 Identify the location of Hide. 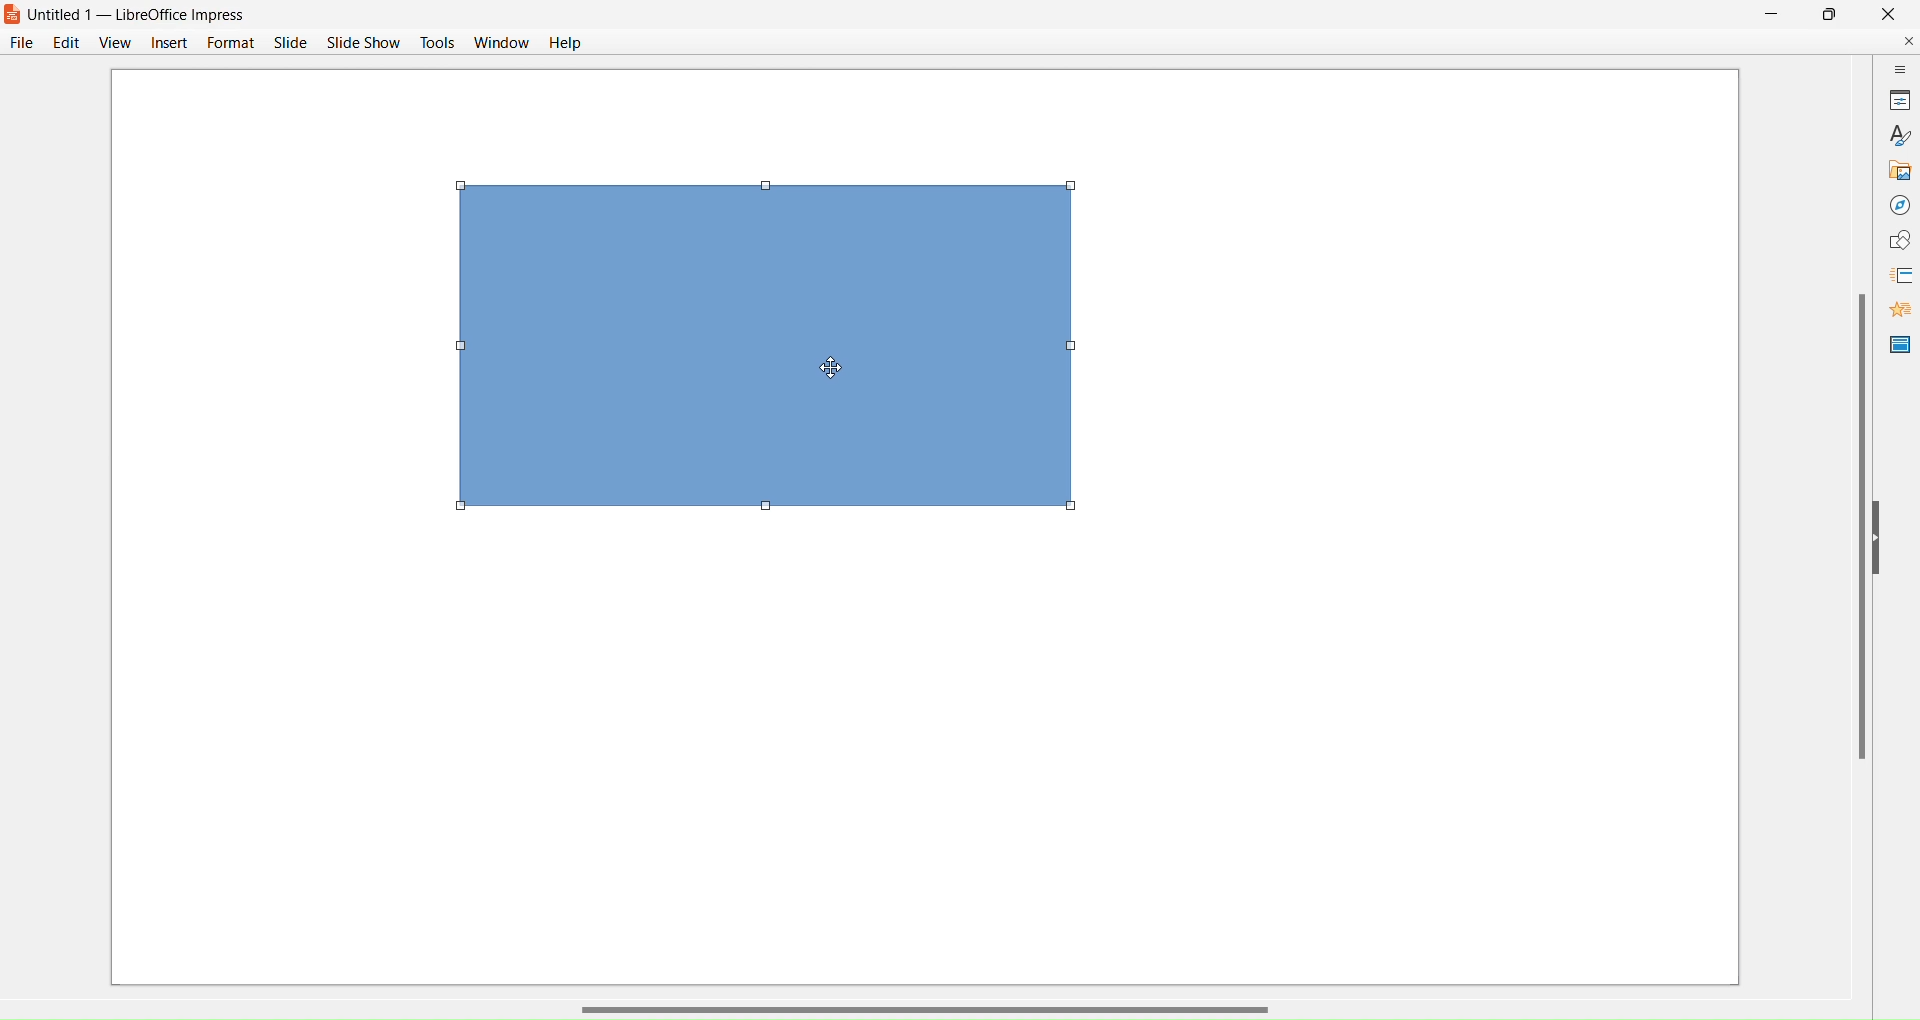
(1882, 538).